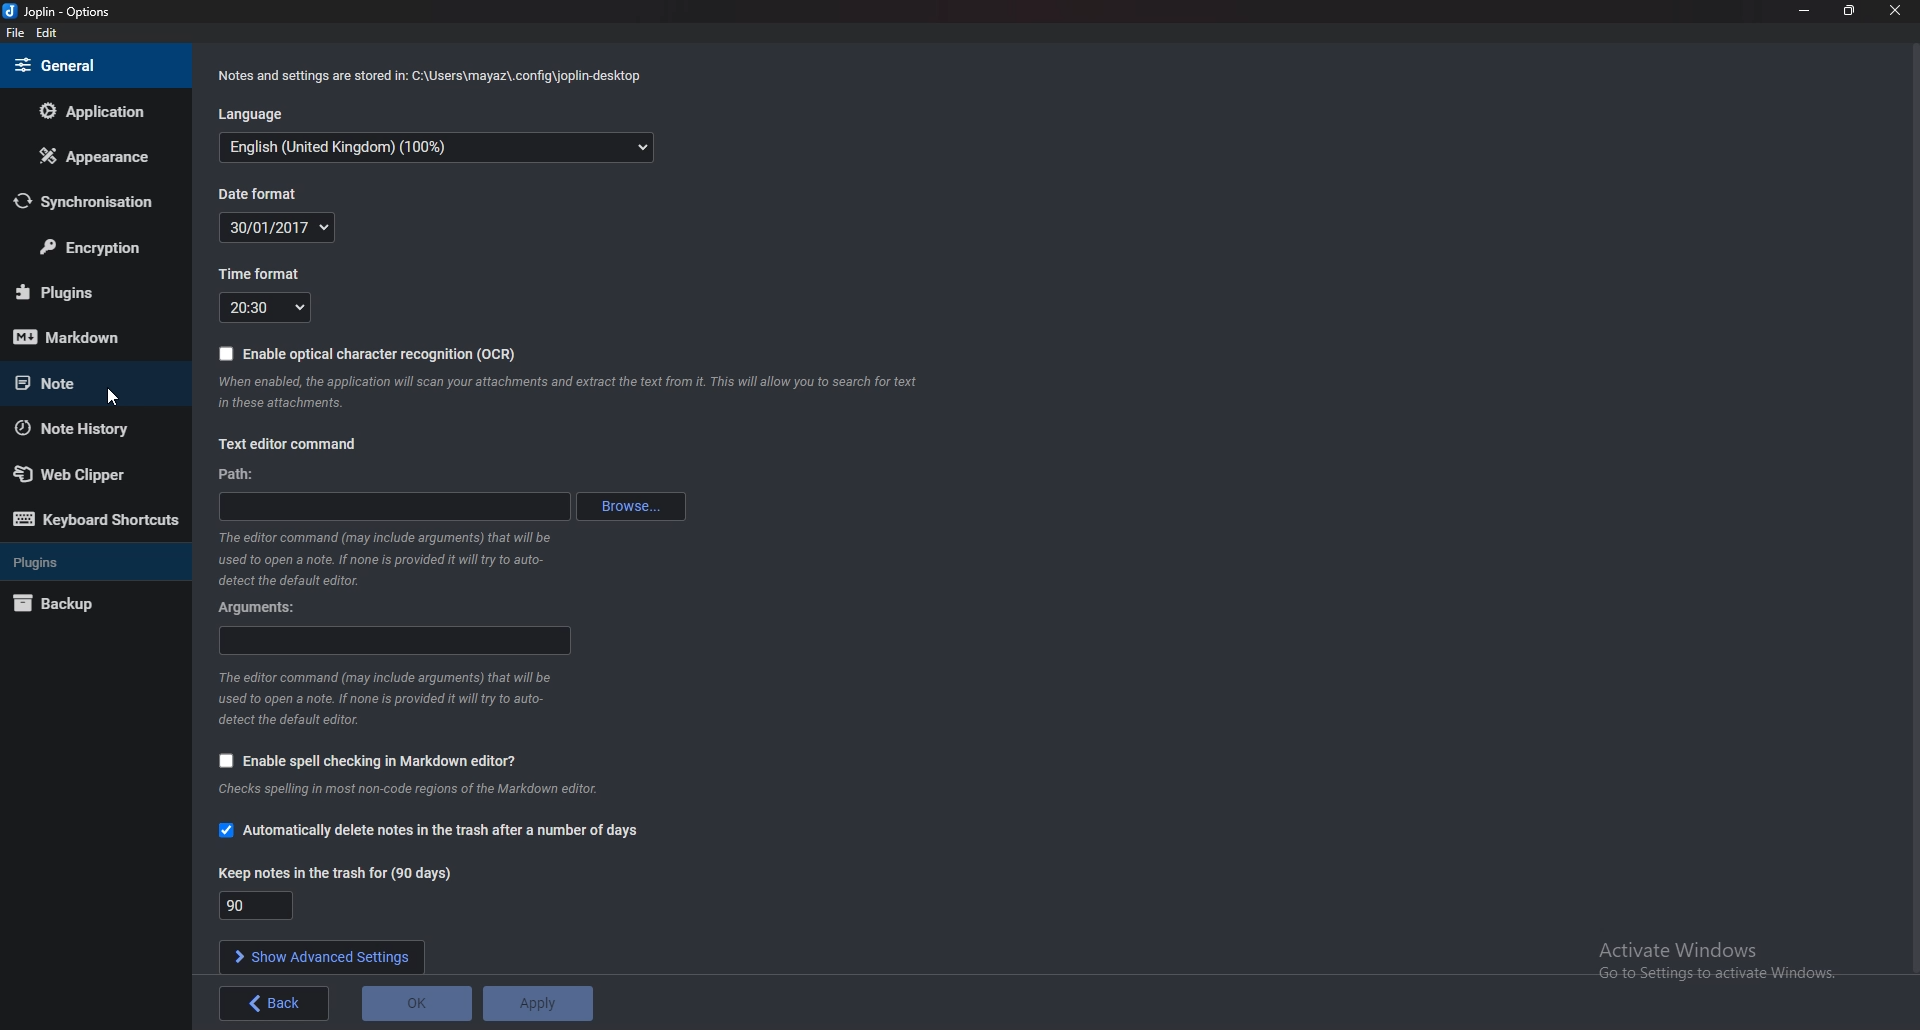 The width and height of the screenshot is (1920, 1030). Describe the element at coordinates (540, 1003) in the screenshot. I see `Apply` at that location.